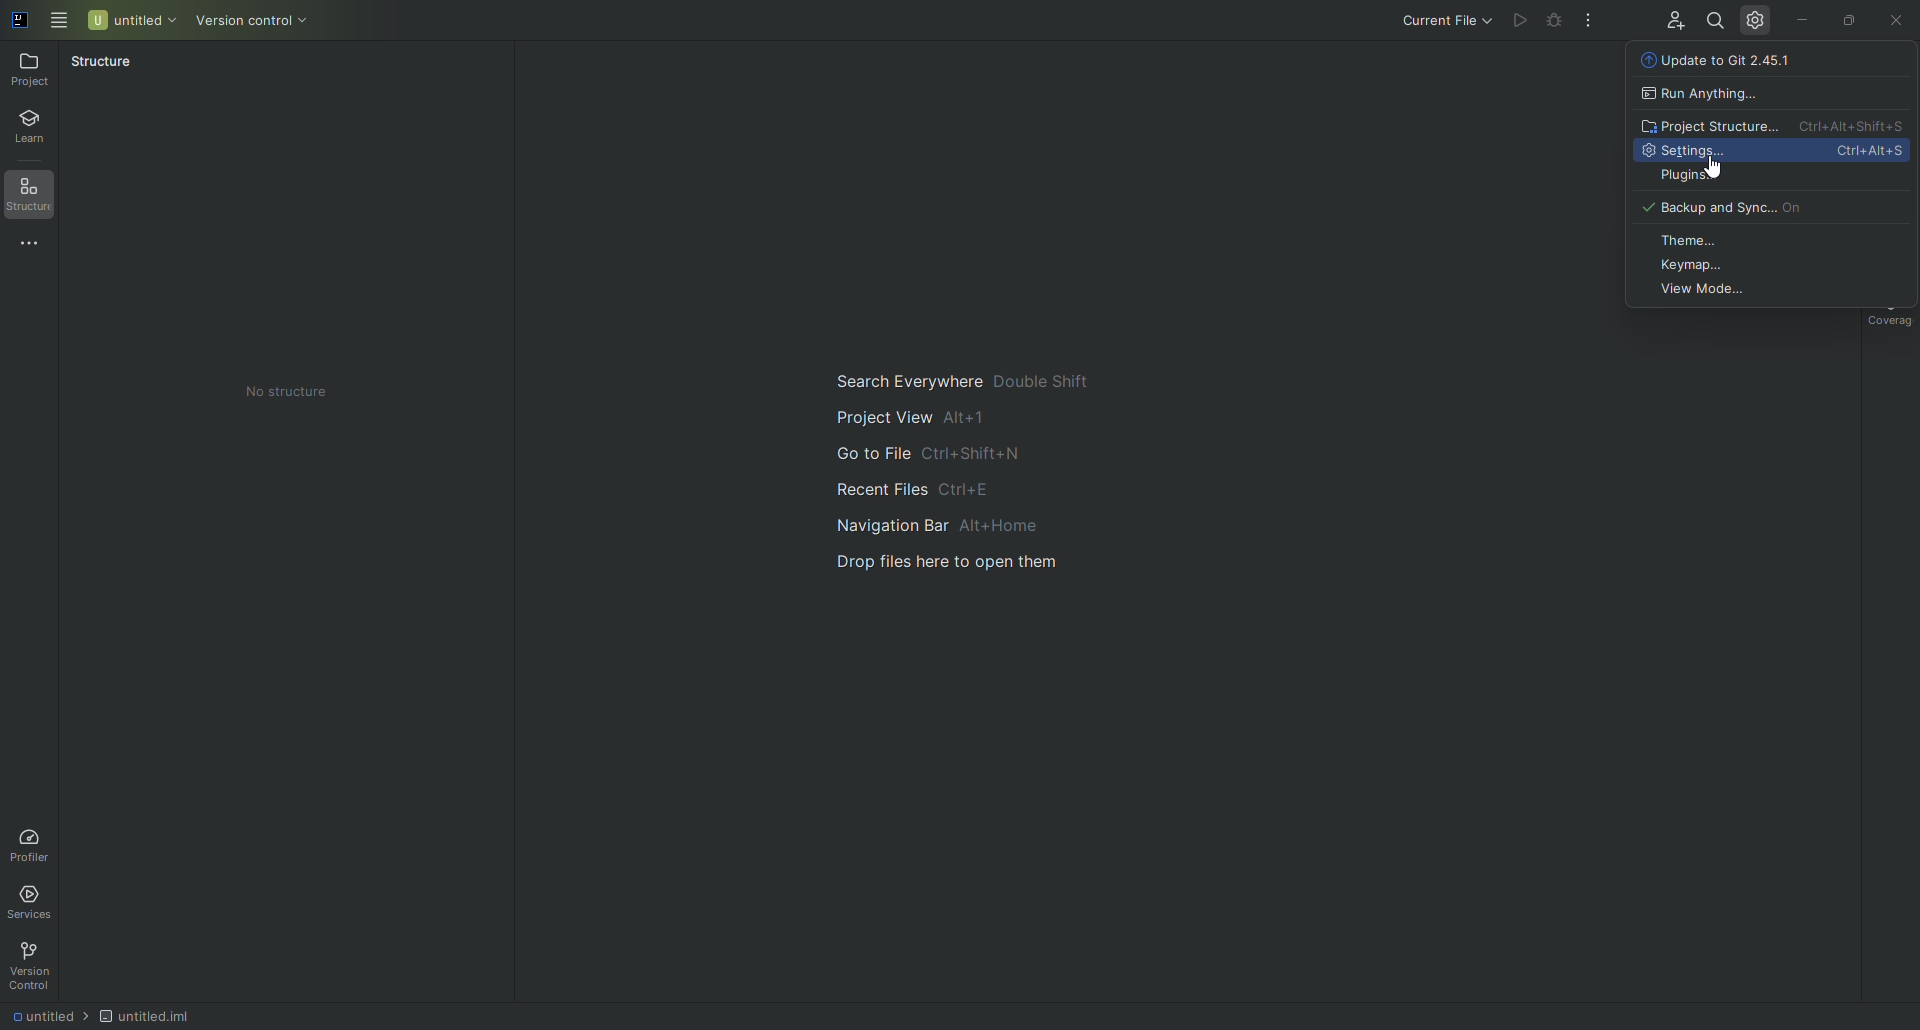 The image size is (1920, 1030). What do you see at coordinates (35, 71) in the screenshot?
I see `Project` at bounding box center [35, 71].